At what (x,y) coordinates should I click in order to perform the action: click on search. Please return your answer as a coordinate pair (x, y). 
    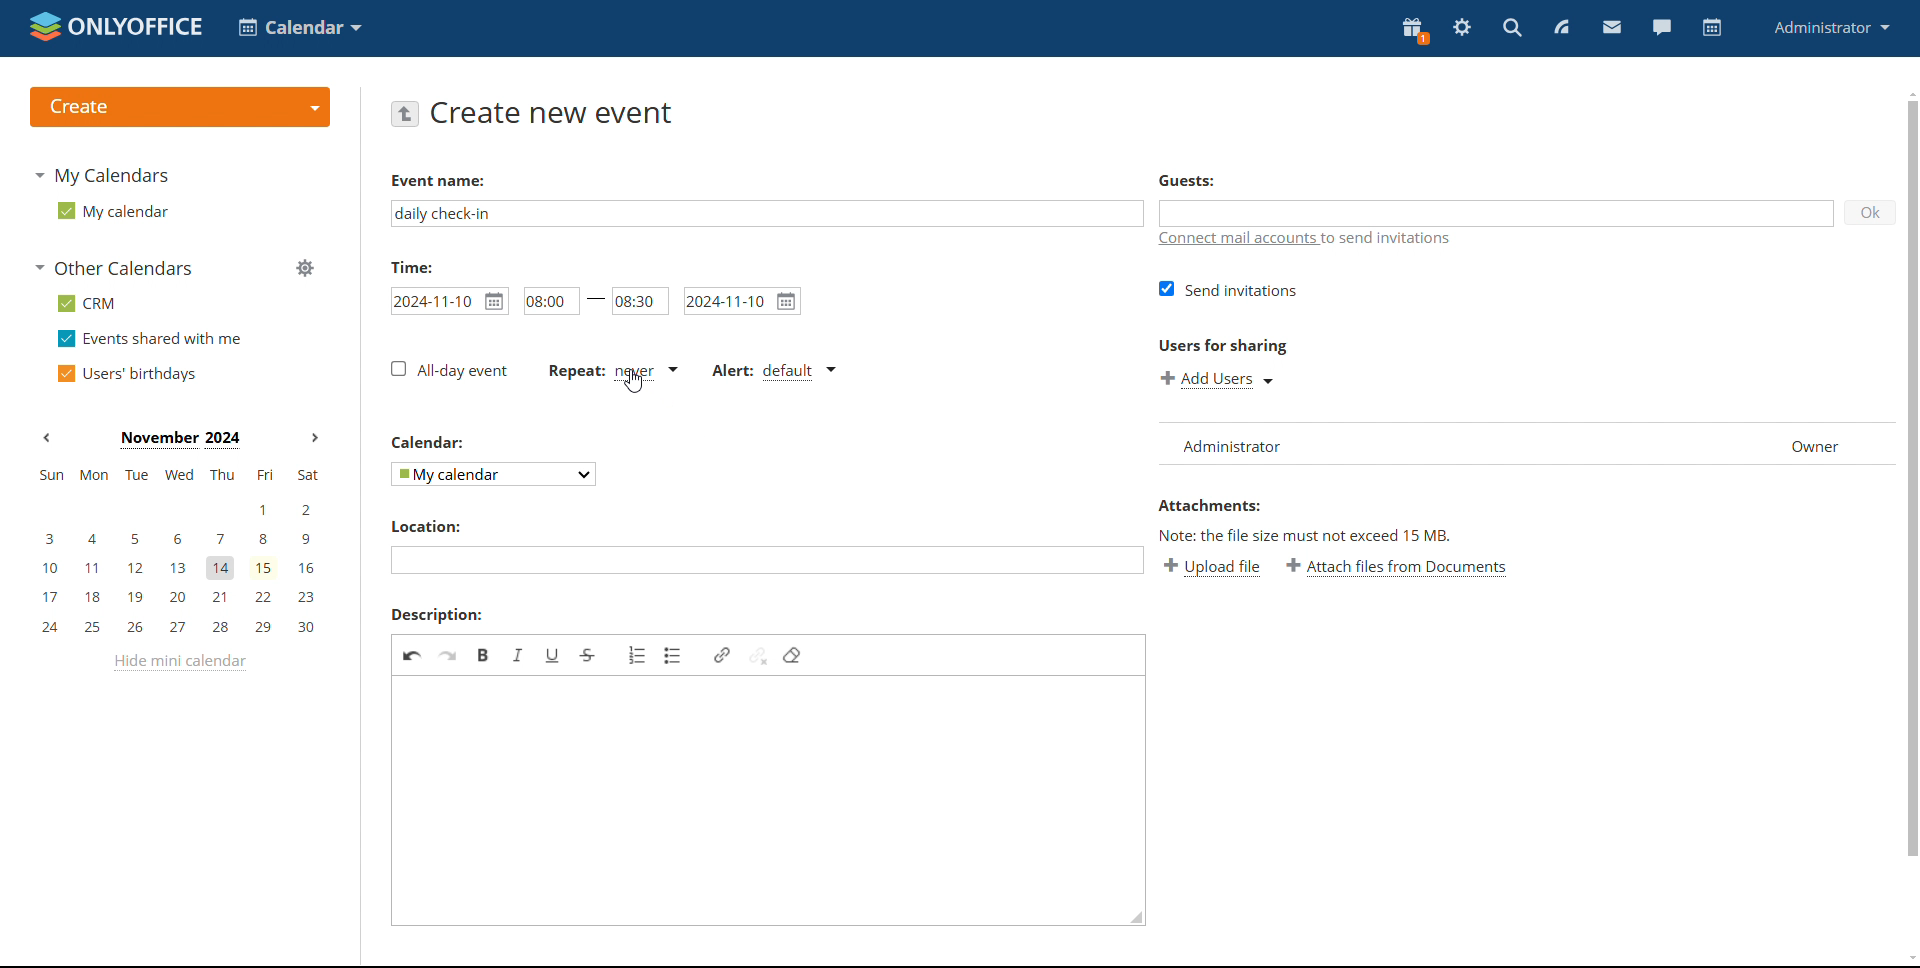
    Looking at the image, I should click on (1511, 29).